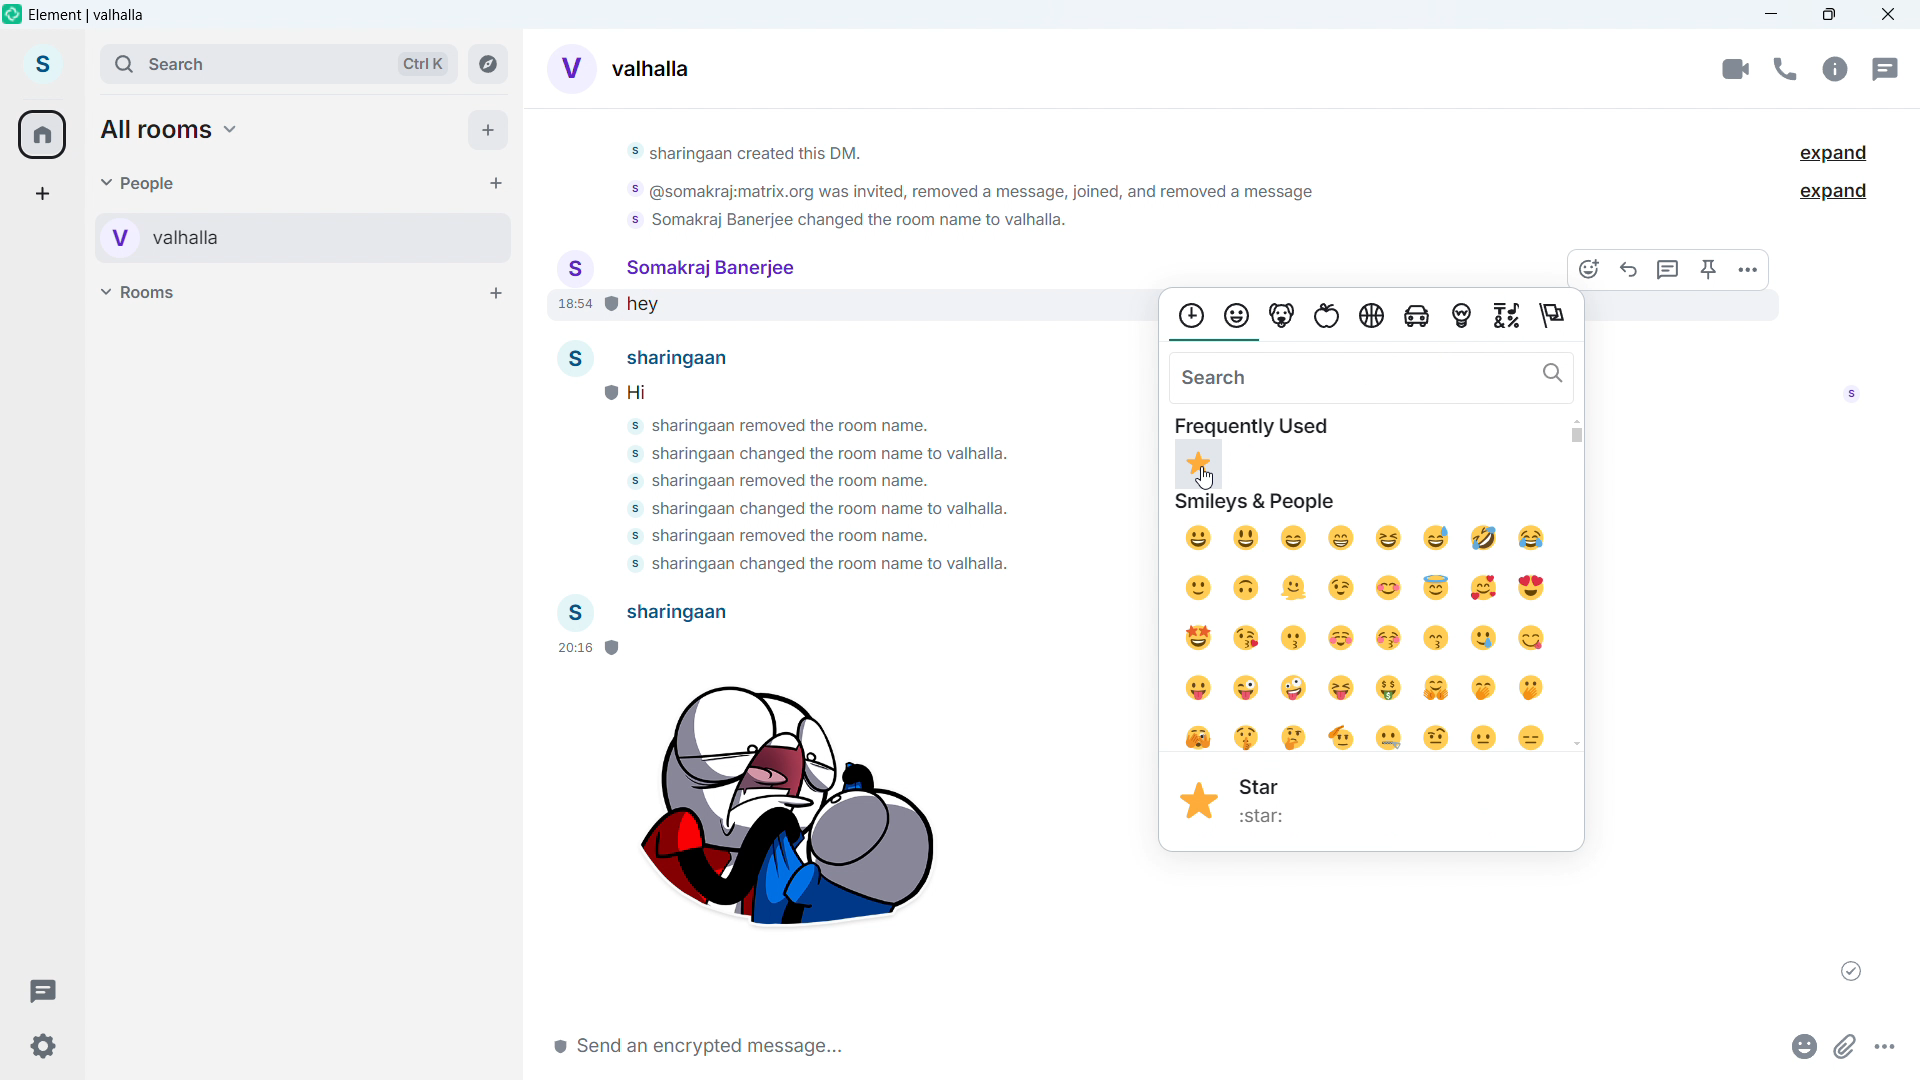  I want to click on neutral face, so click(1488, 739).